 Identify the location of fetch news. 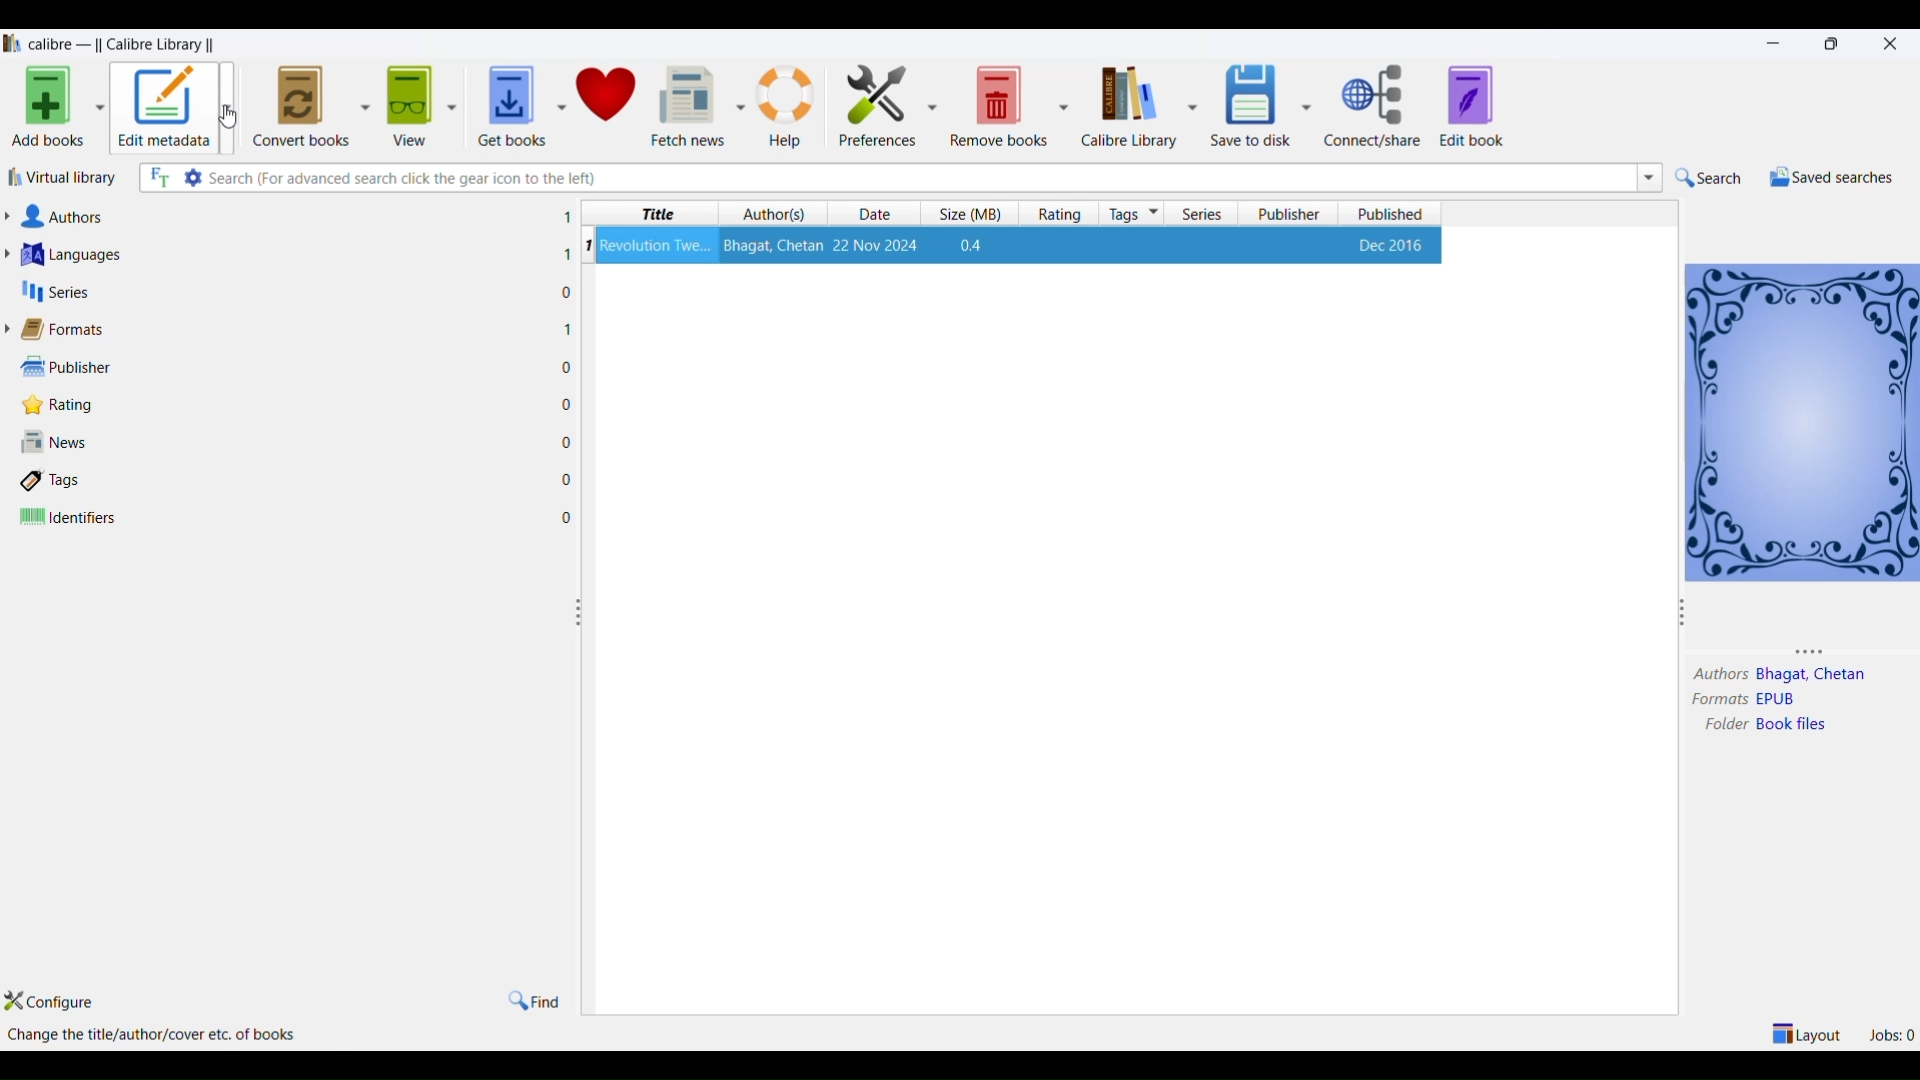
(688, 104).